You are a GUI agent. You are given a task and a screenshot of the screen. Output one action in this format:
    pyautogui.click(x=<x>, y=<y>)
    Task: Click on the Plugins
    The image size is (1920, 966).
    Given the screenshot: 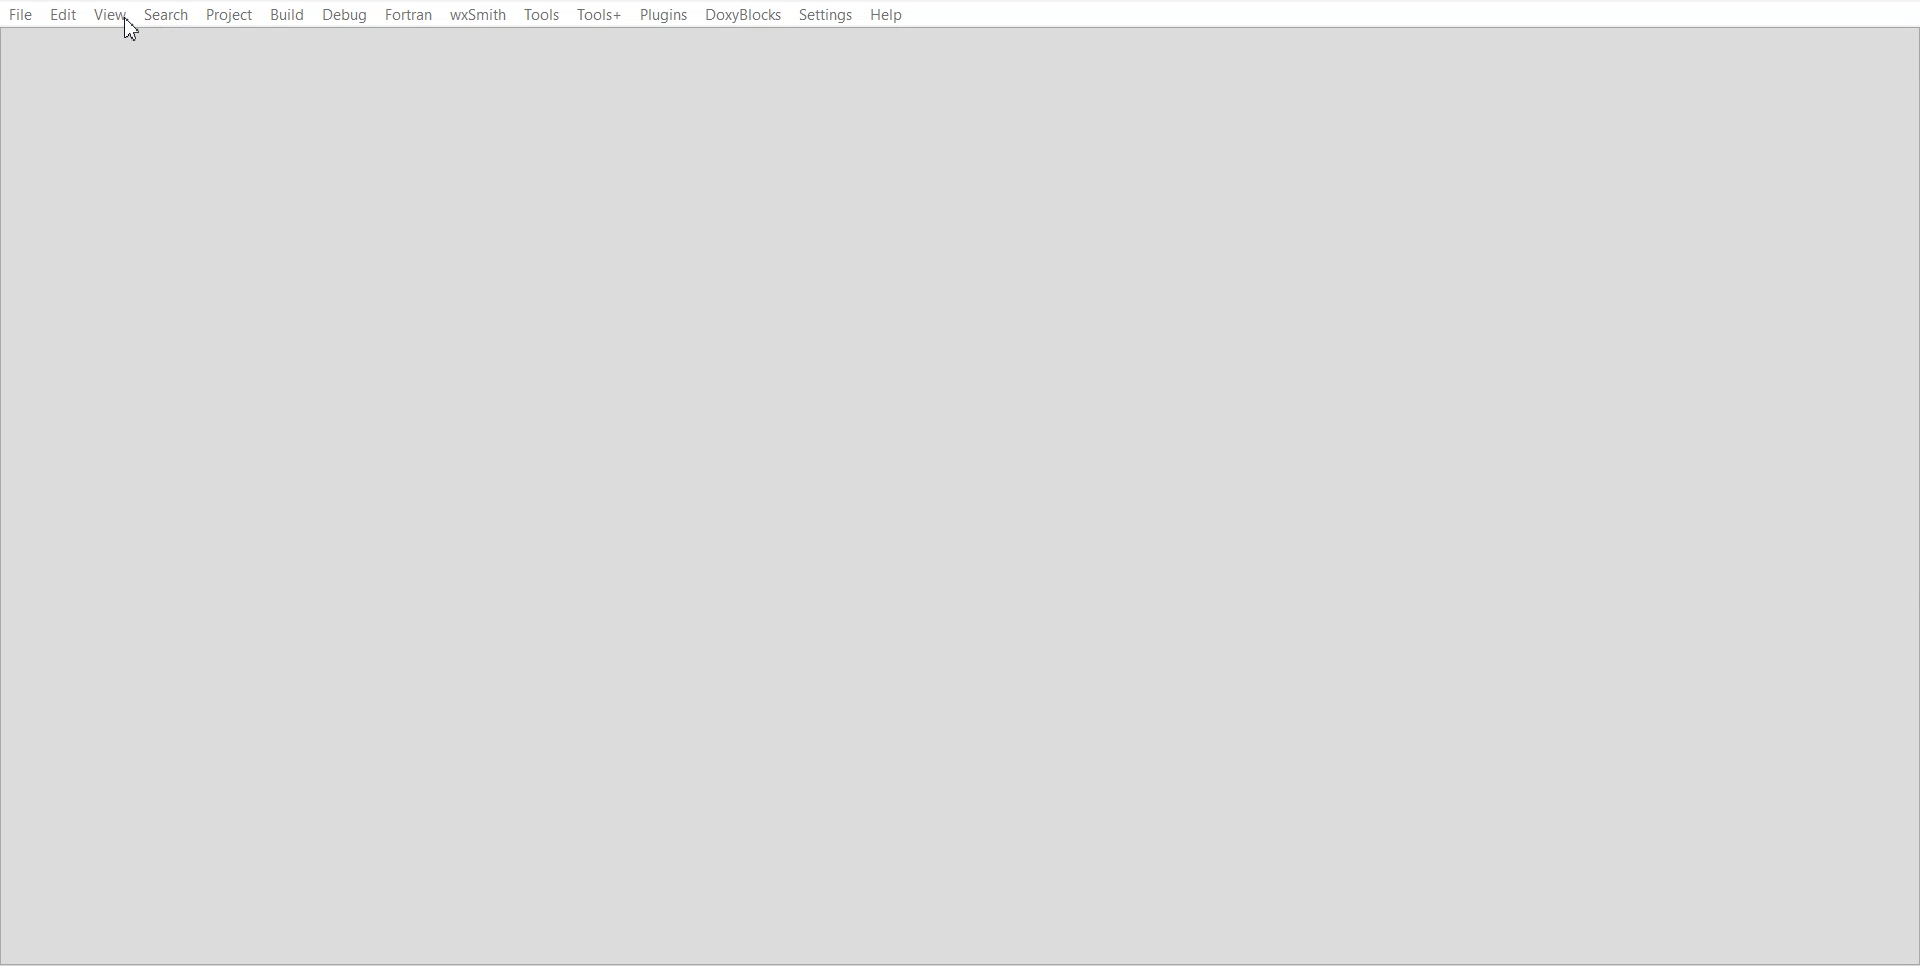 What is the action you would take?
    pyautogui.click(x=662, y=16)
    